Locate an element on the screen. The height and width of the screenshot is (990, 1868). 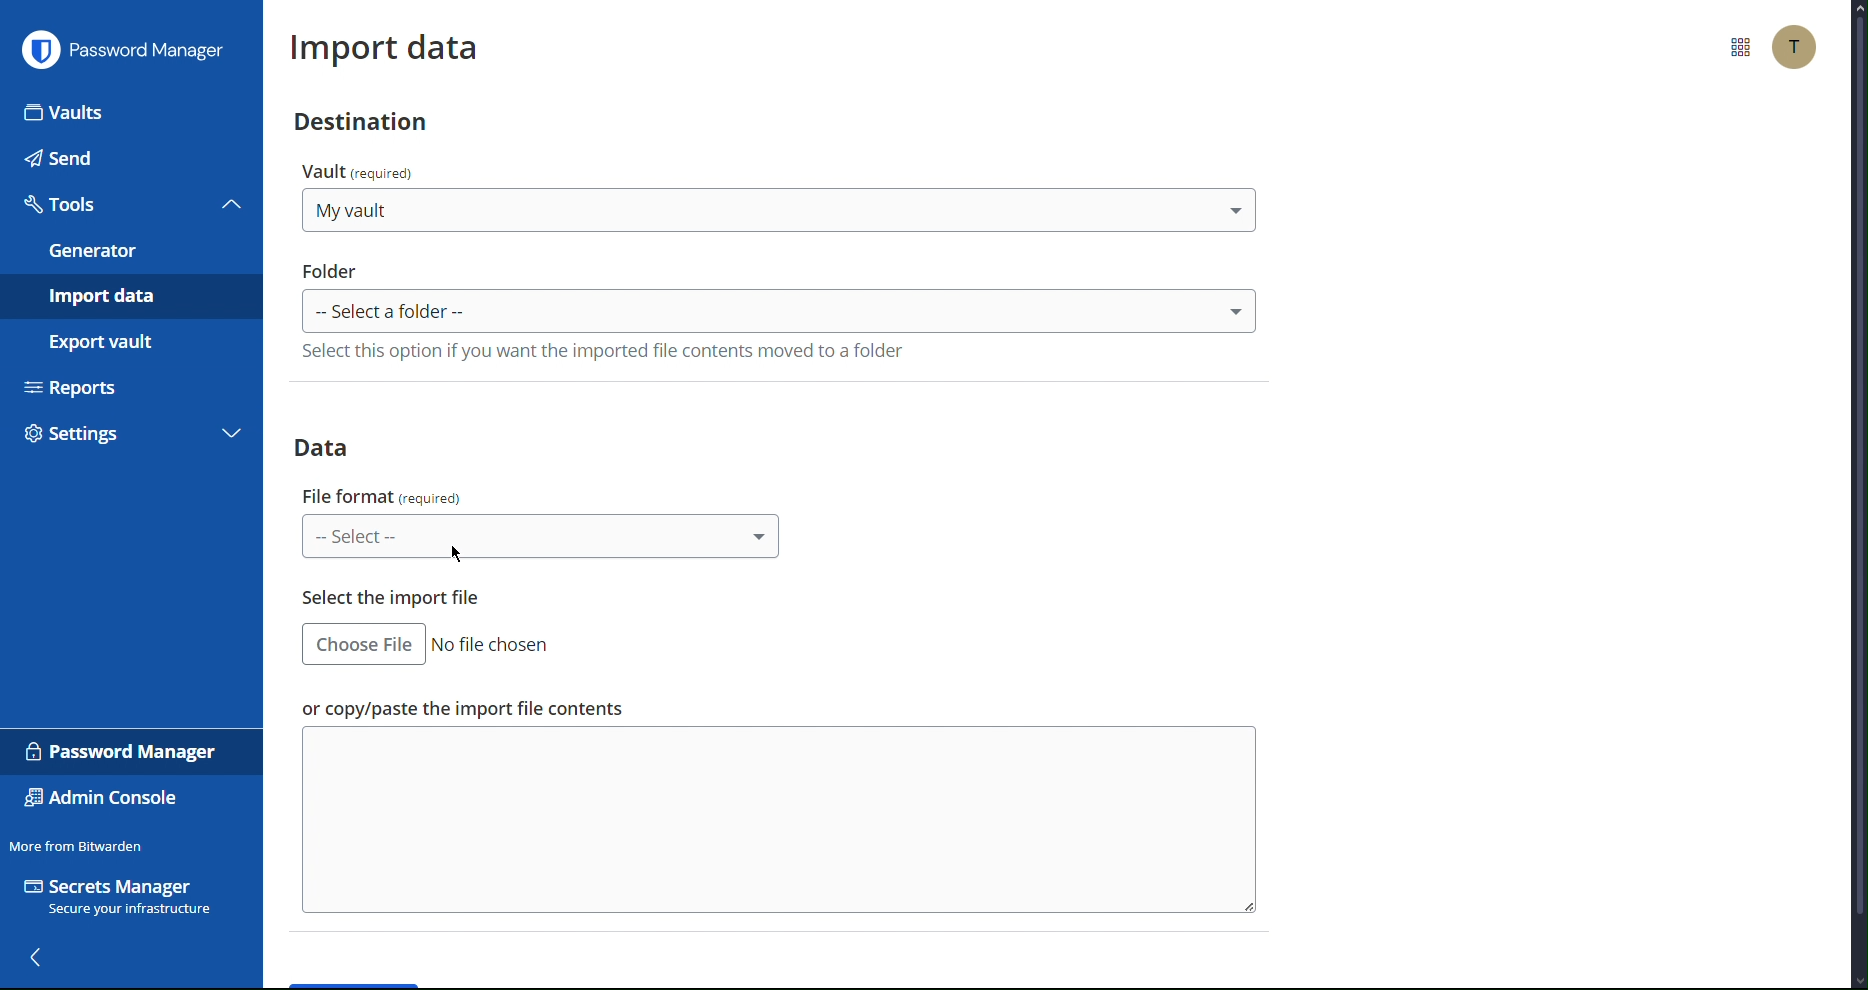
Secrets Manager is located at coordinates (122, 899).